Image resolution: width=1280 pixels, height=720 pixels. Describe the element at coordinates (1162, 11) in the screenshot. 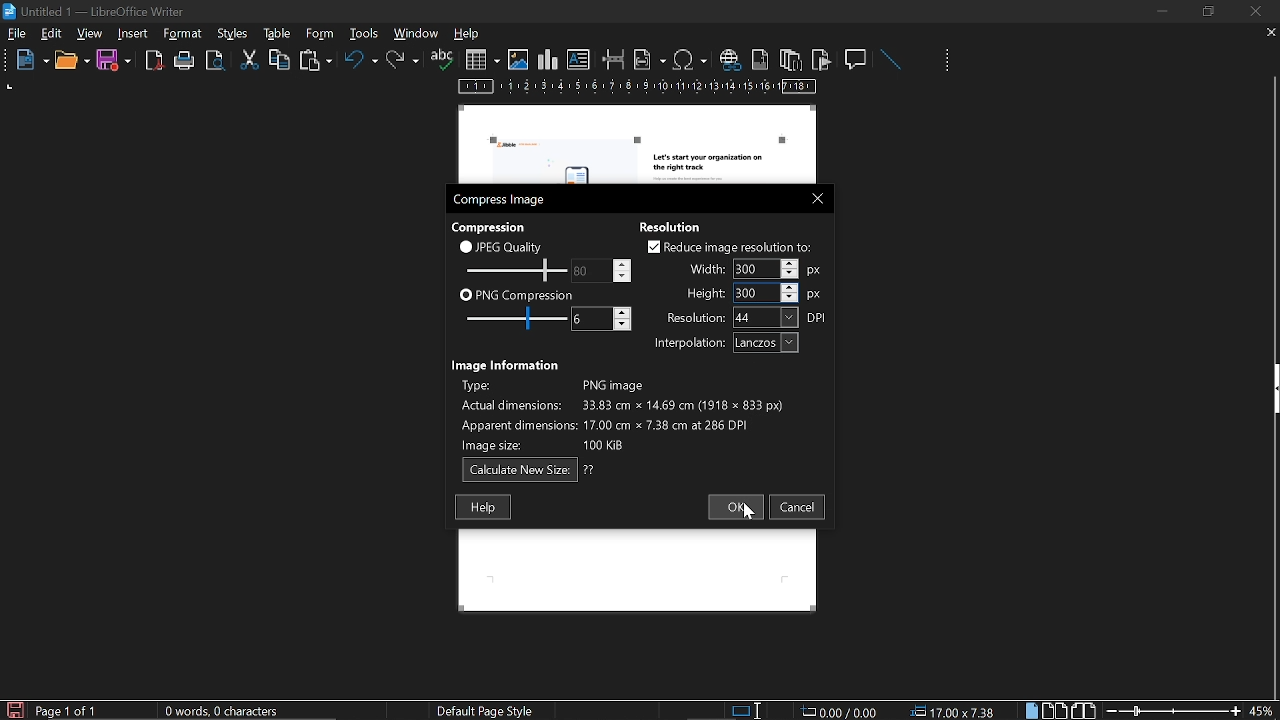

I see `minimize` at that location.